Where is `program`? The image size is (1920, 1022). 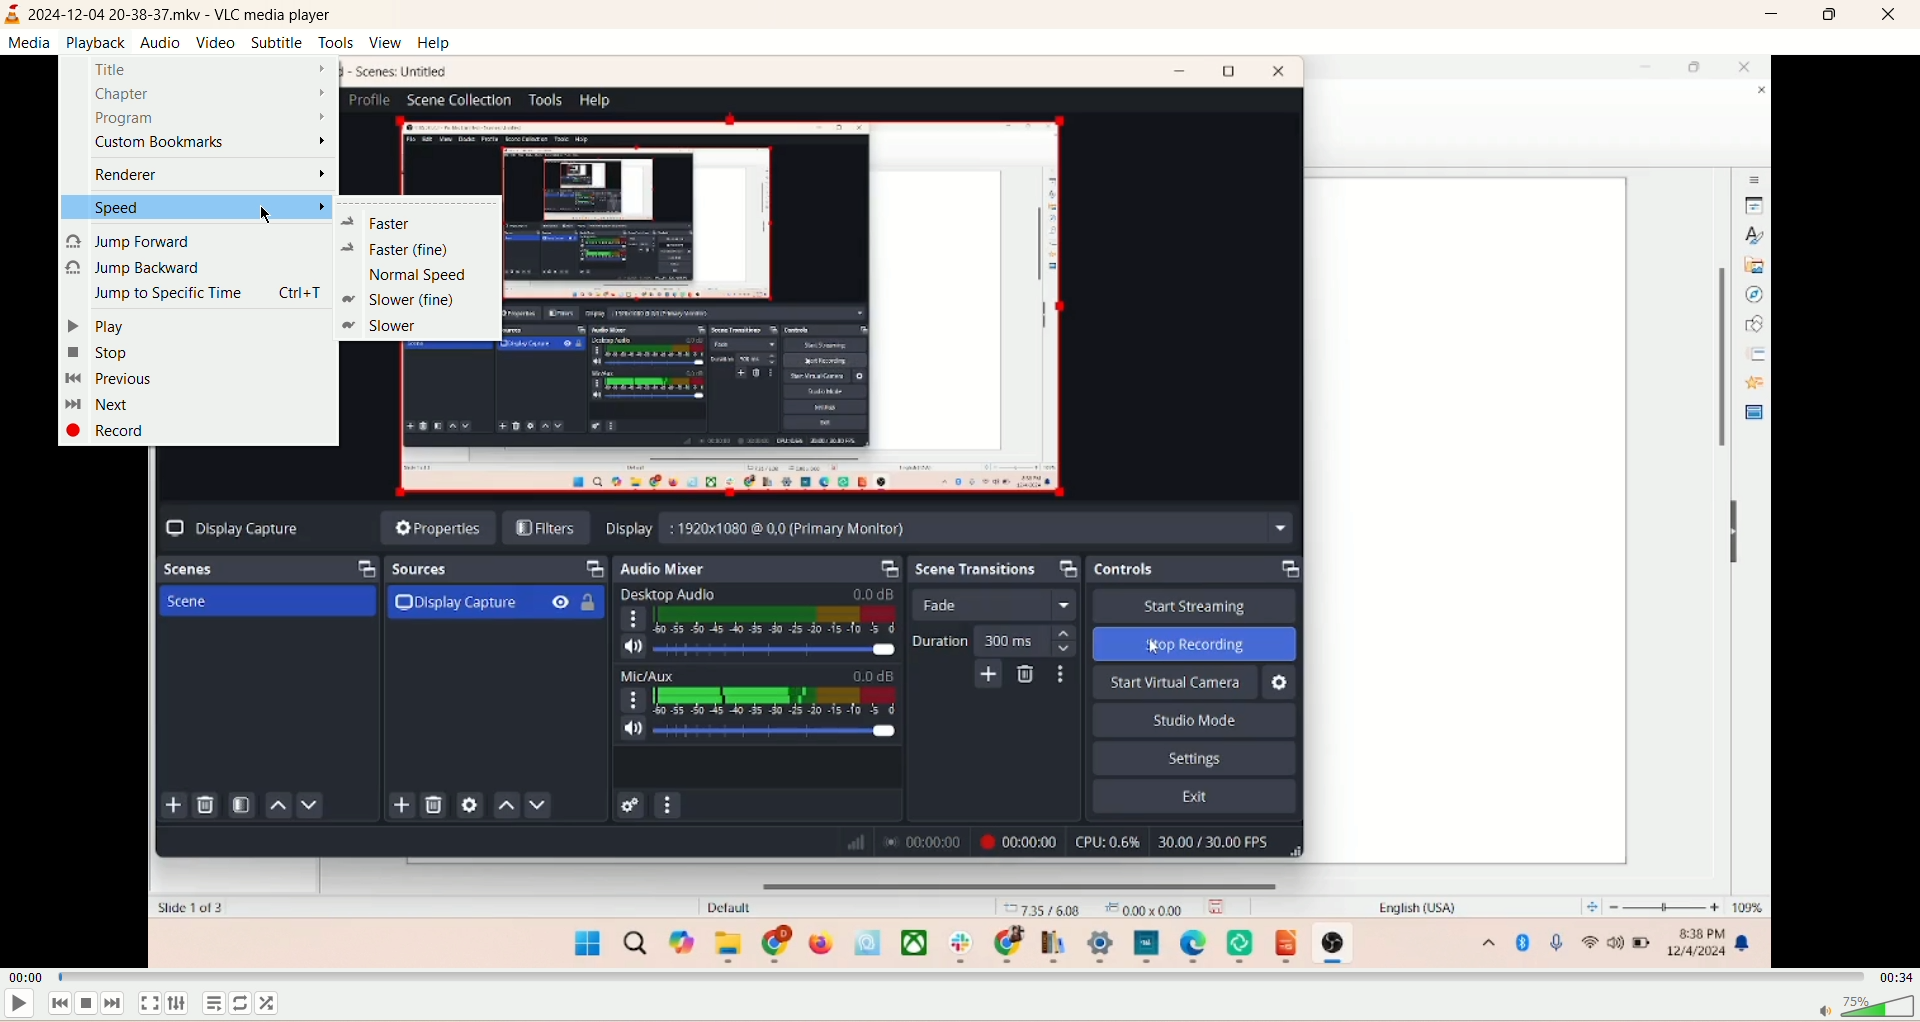 program is located at coordinates (208, 118).